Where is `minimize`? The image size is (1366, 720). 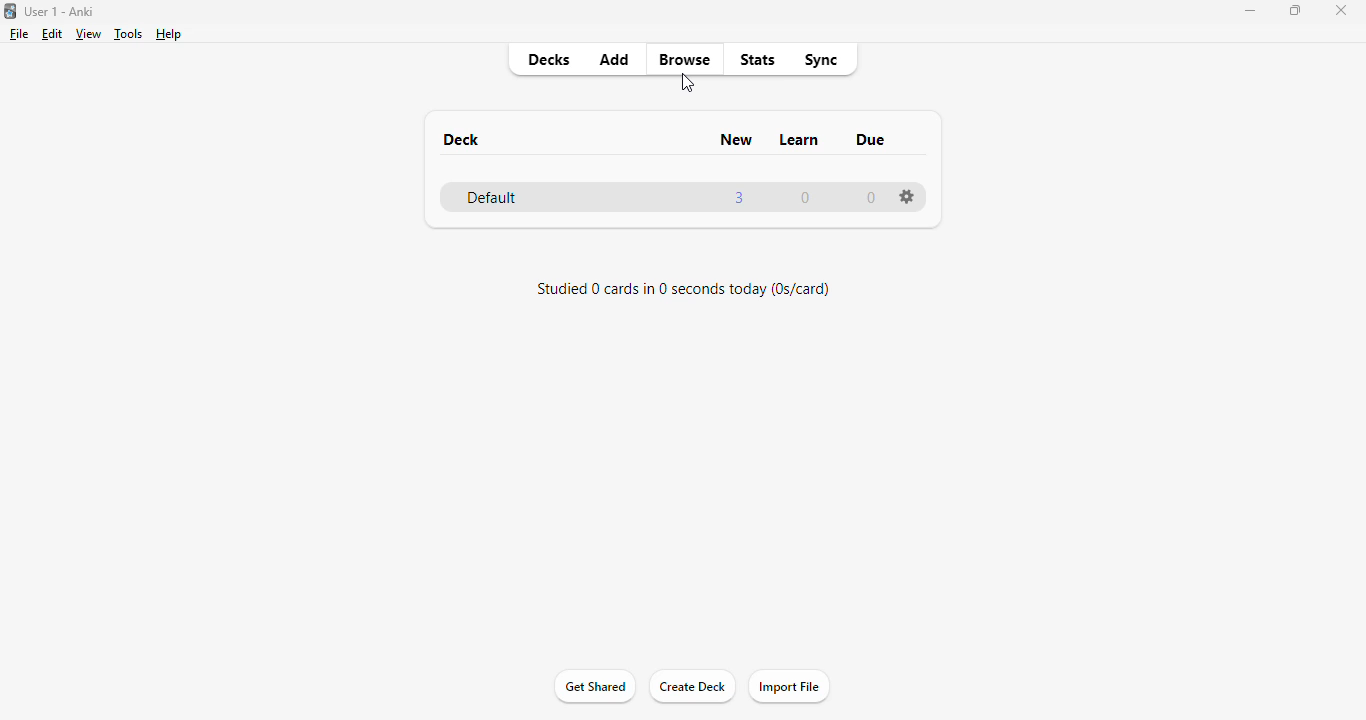
minimize is located at coordinates (1252, 11).